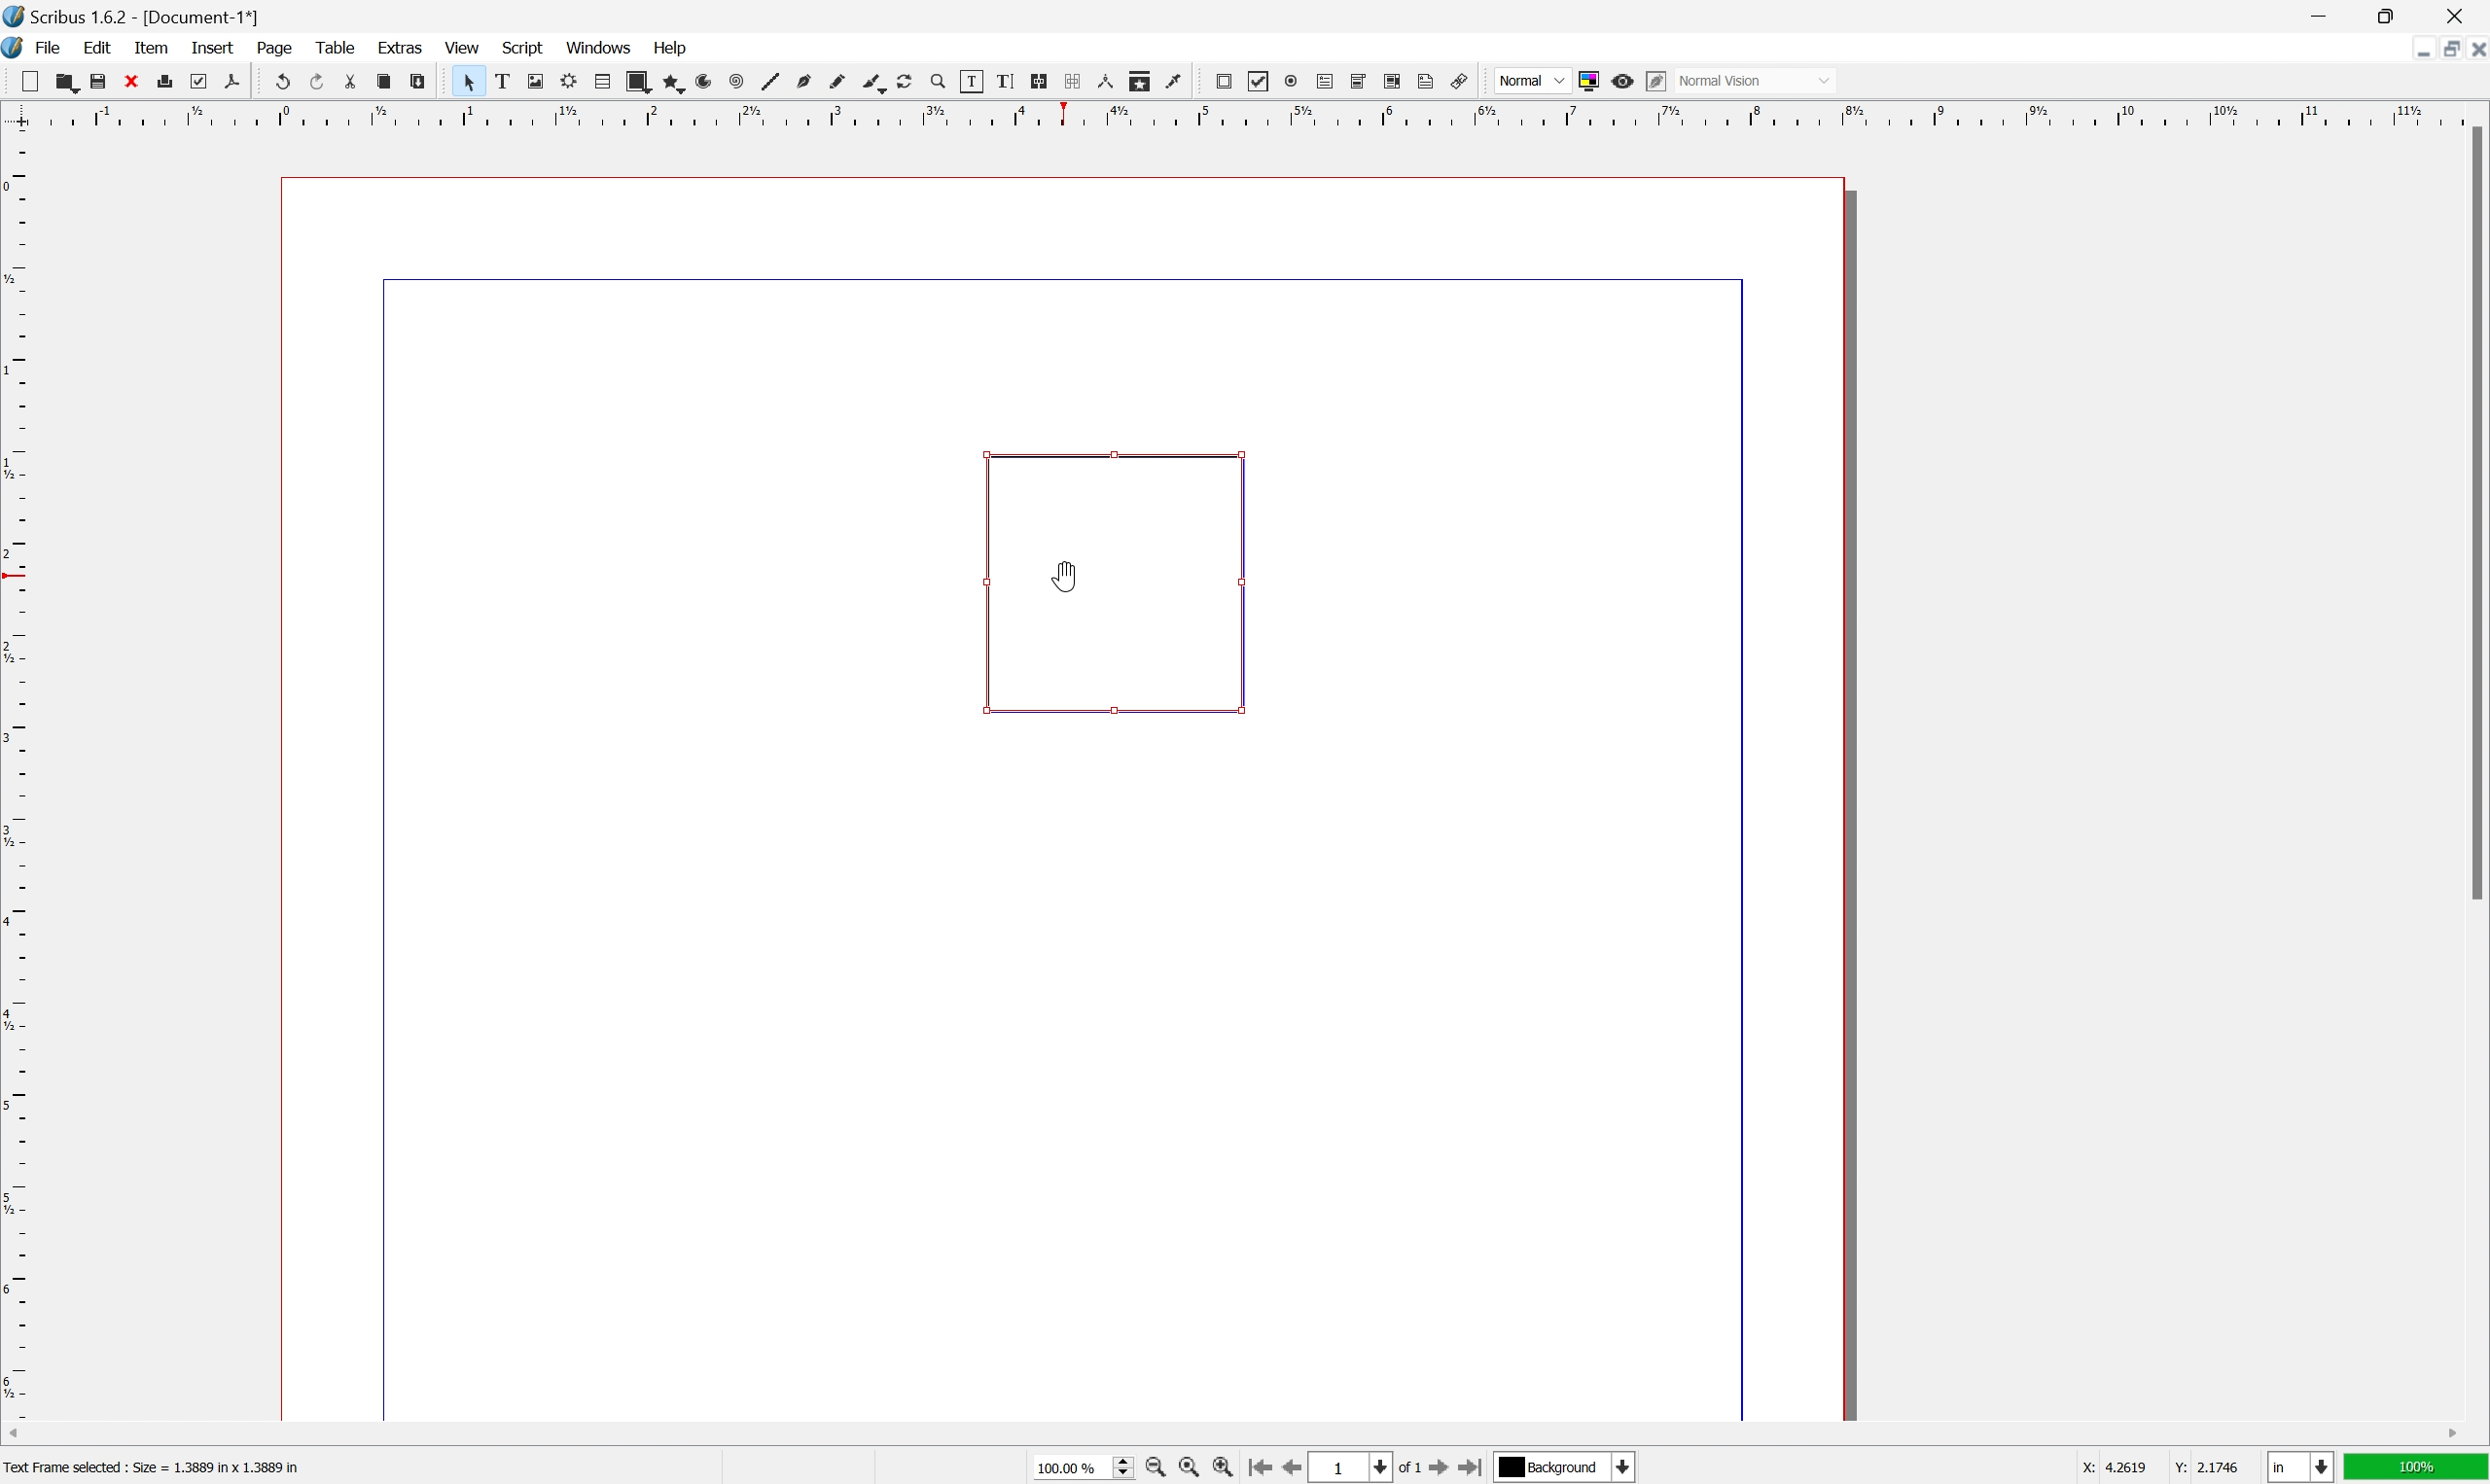  Describe the element at coordinates (316, 79) in the screenshot. I see `redo` at that location.